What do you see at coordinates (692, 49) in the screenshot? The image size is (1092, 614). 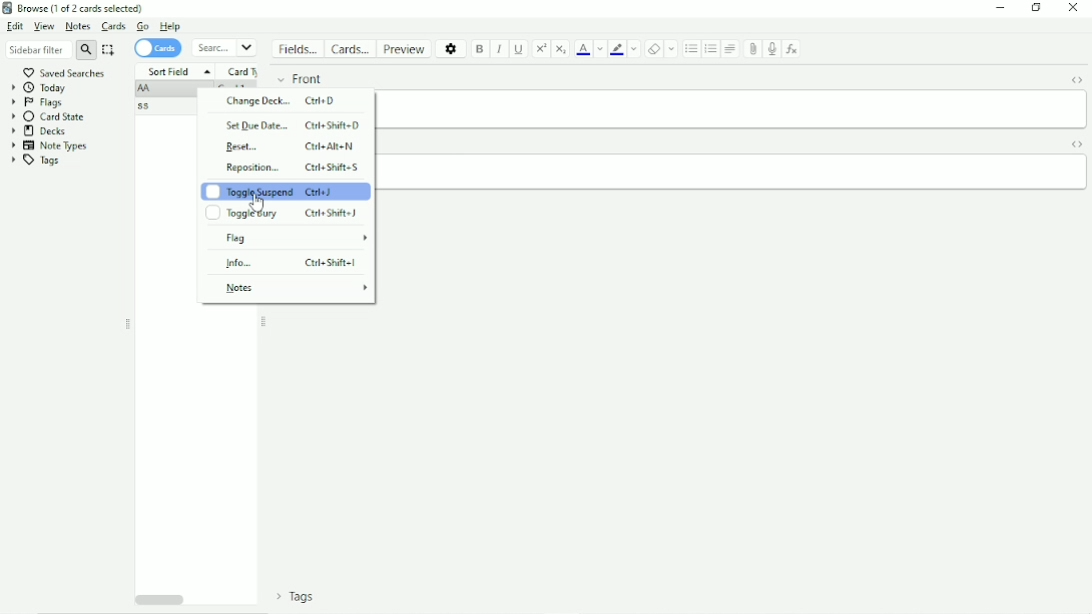 I see `Unordered list` at bounding box center [692, 49].